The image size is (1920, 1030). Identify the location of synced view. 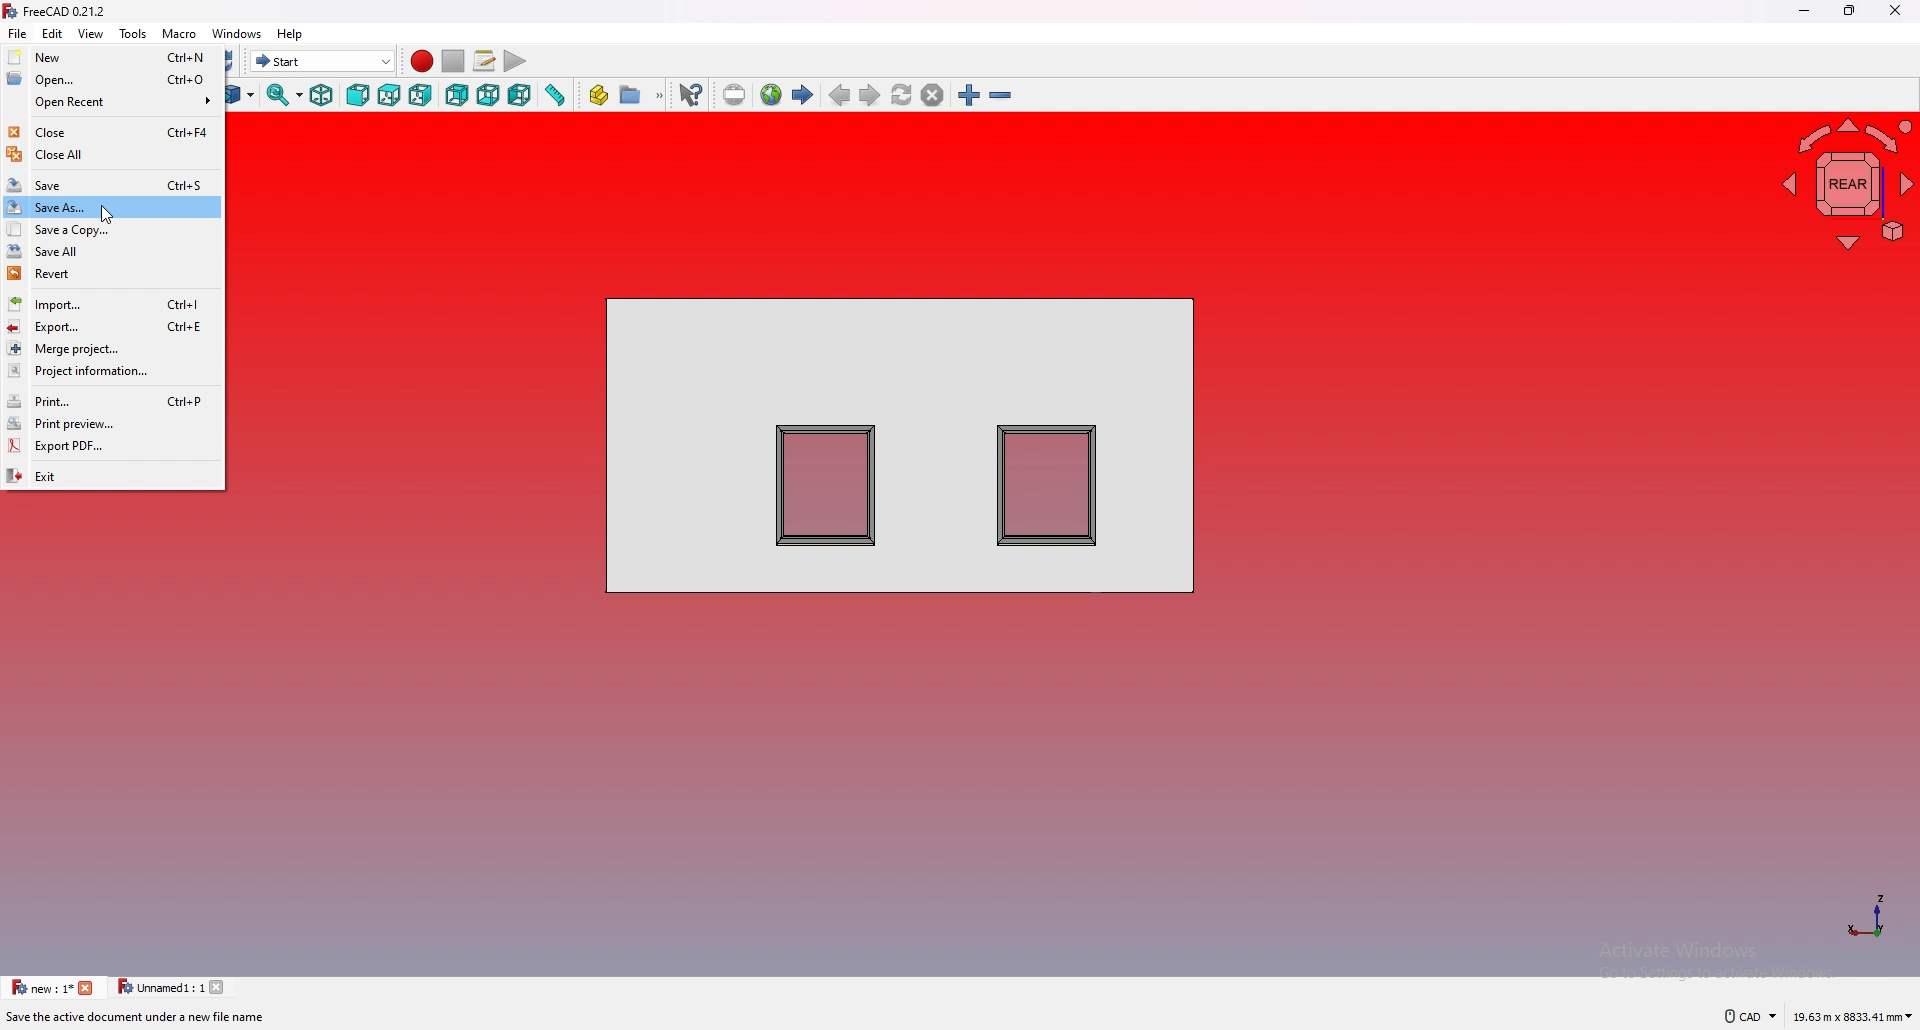
(284, 95).